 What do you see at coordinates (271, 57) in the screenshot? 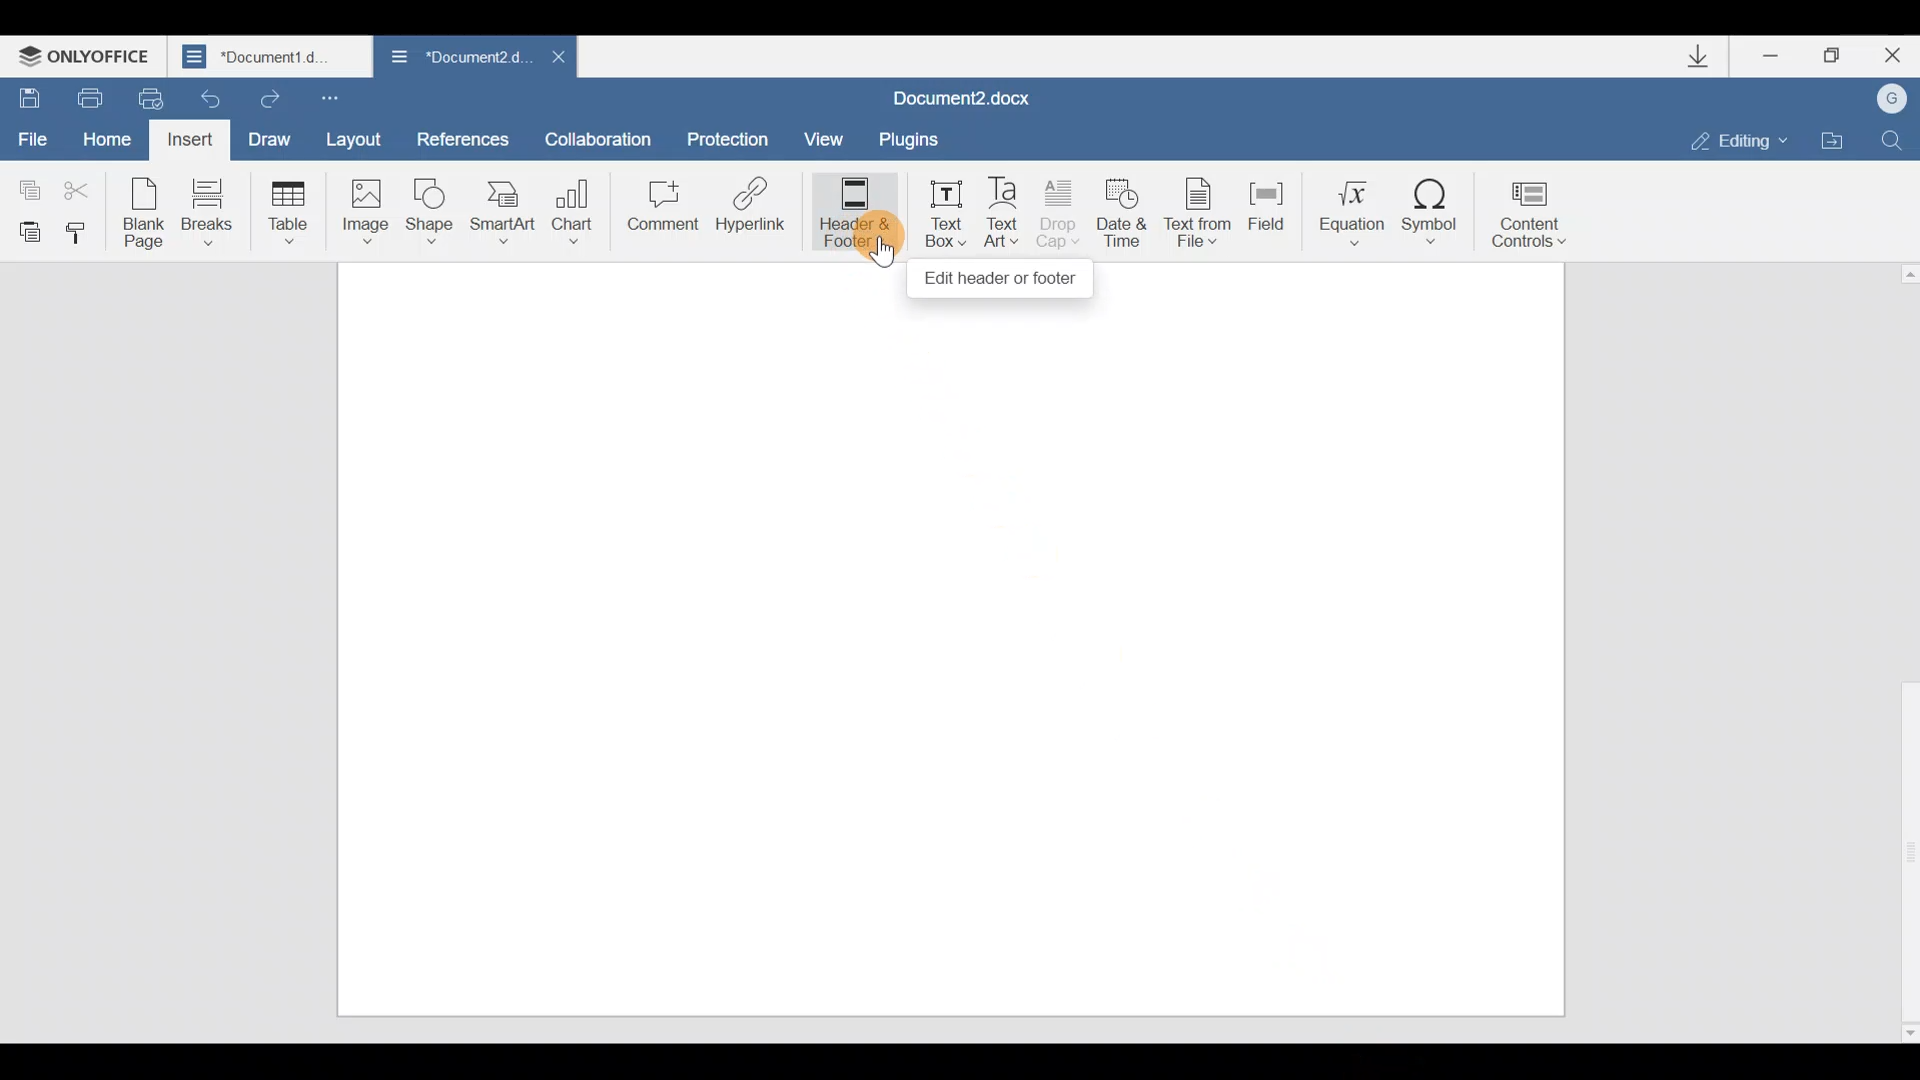
I see `Document1.d..` at bounding box center [271, 57].